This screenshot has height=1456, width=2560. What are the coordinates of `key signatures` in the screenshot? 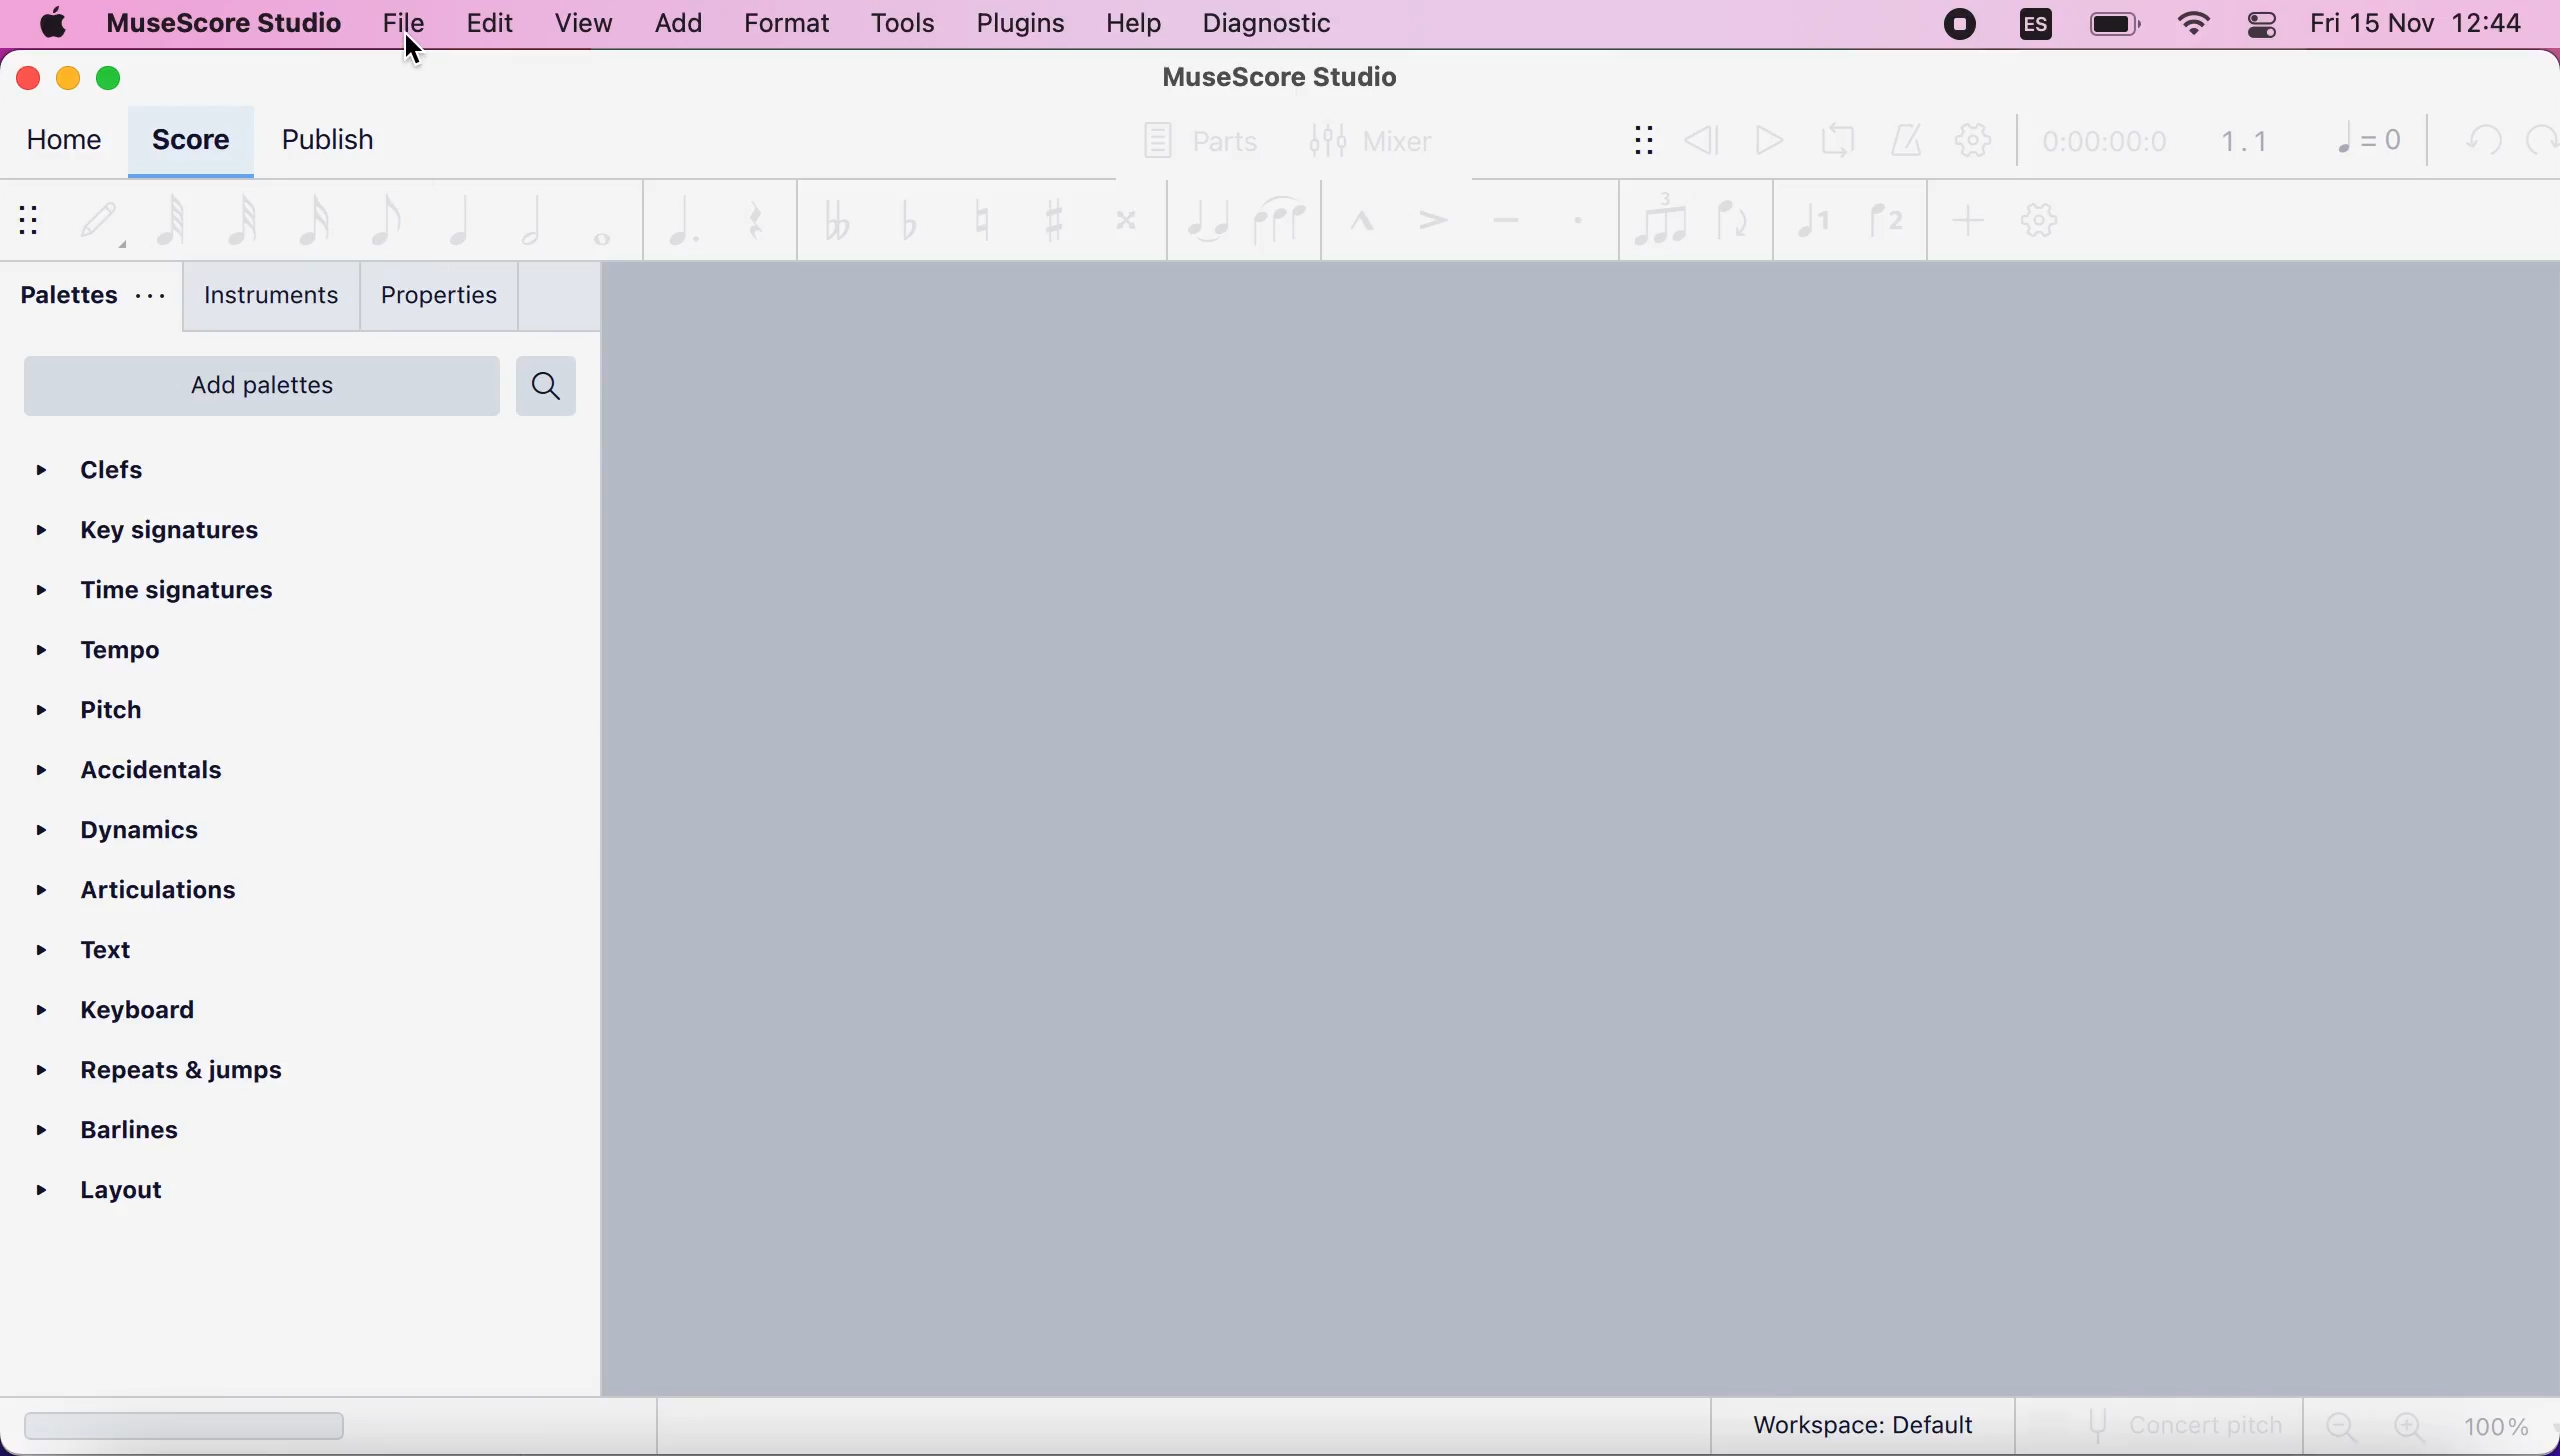 It's located at (197, 526).